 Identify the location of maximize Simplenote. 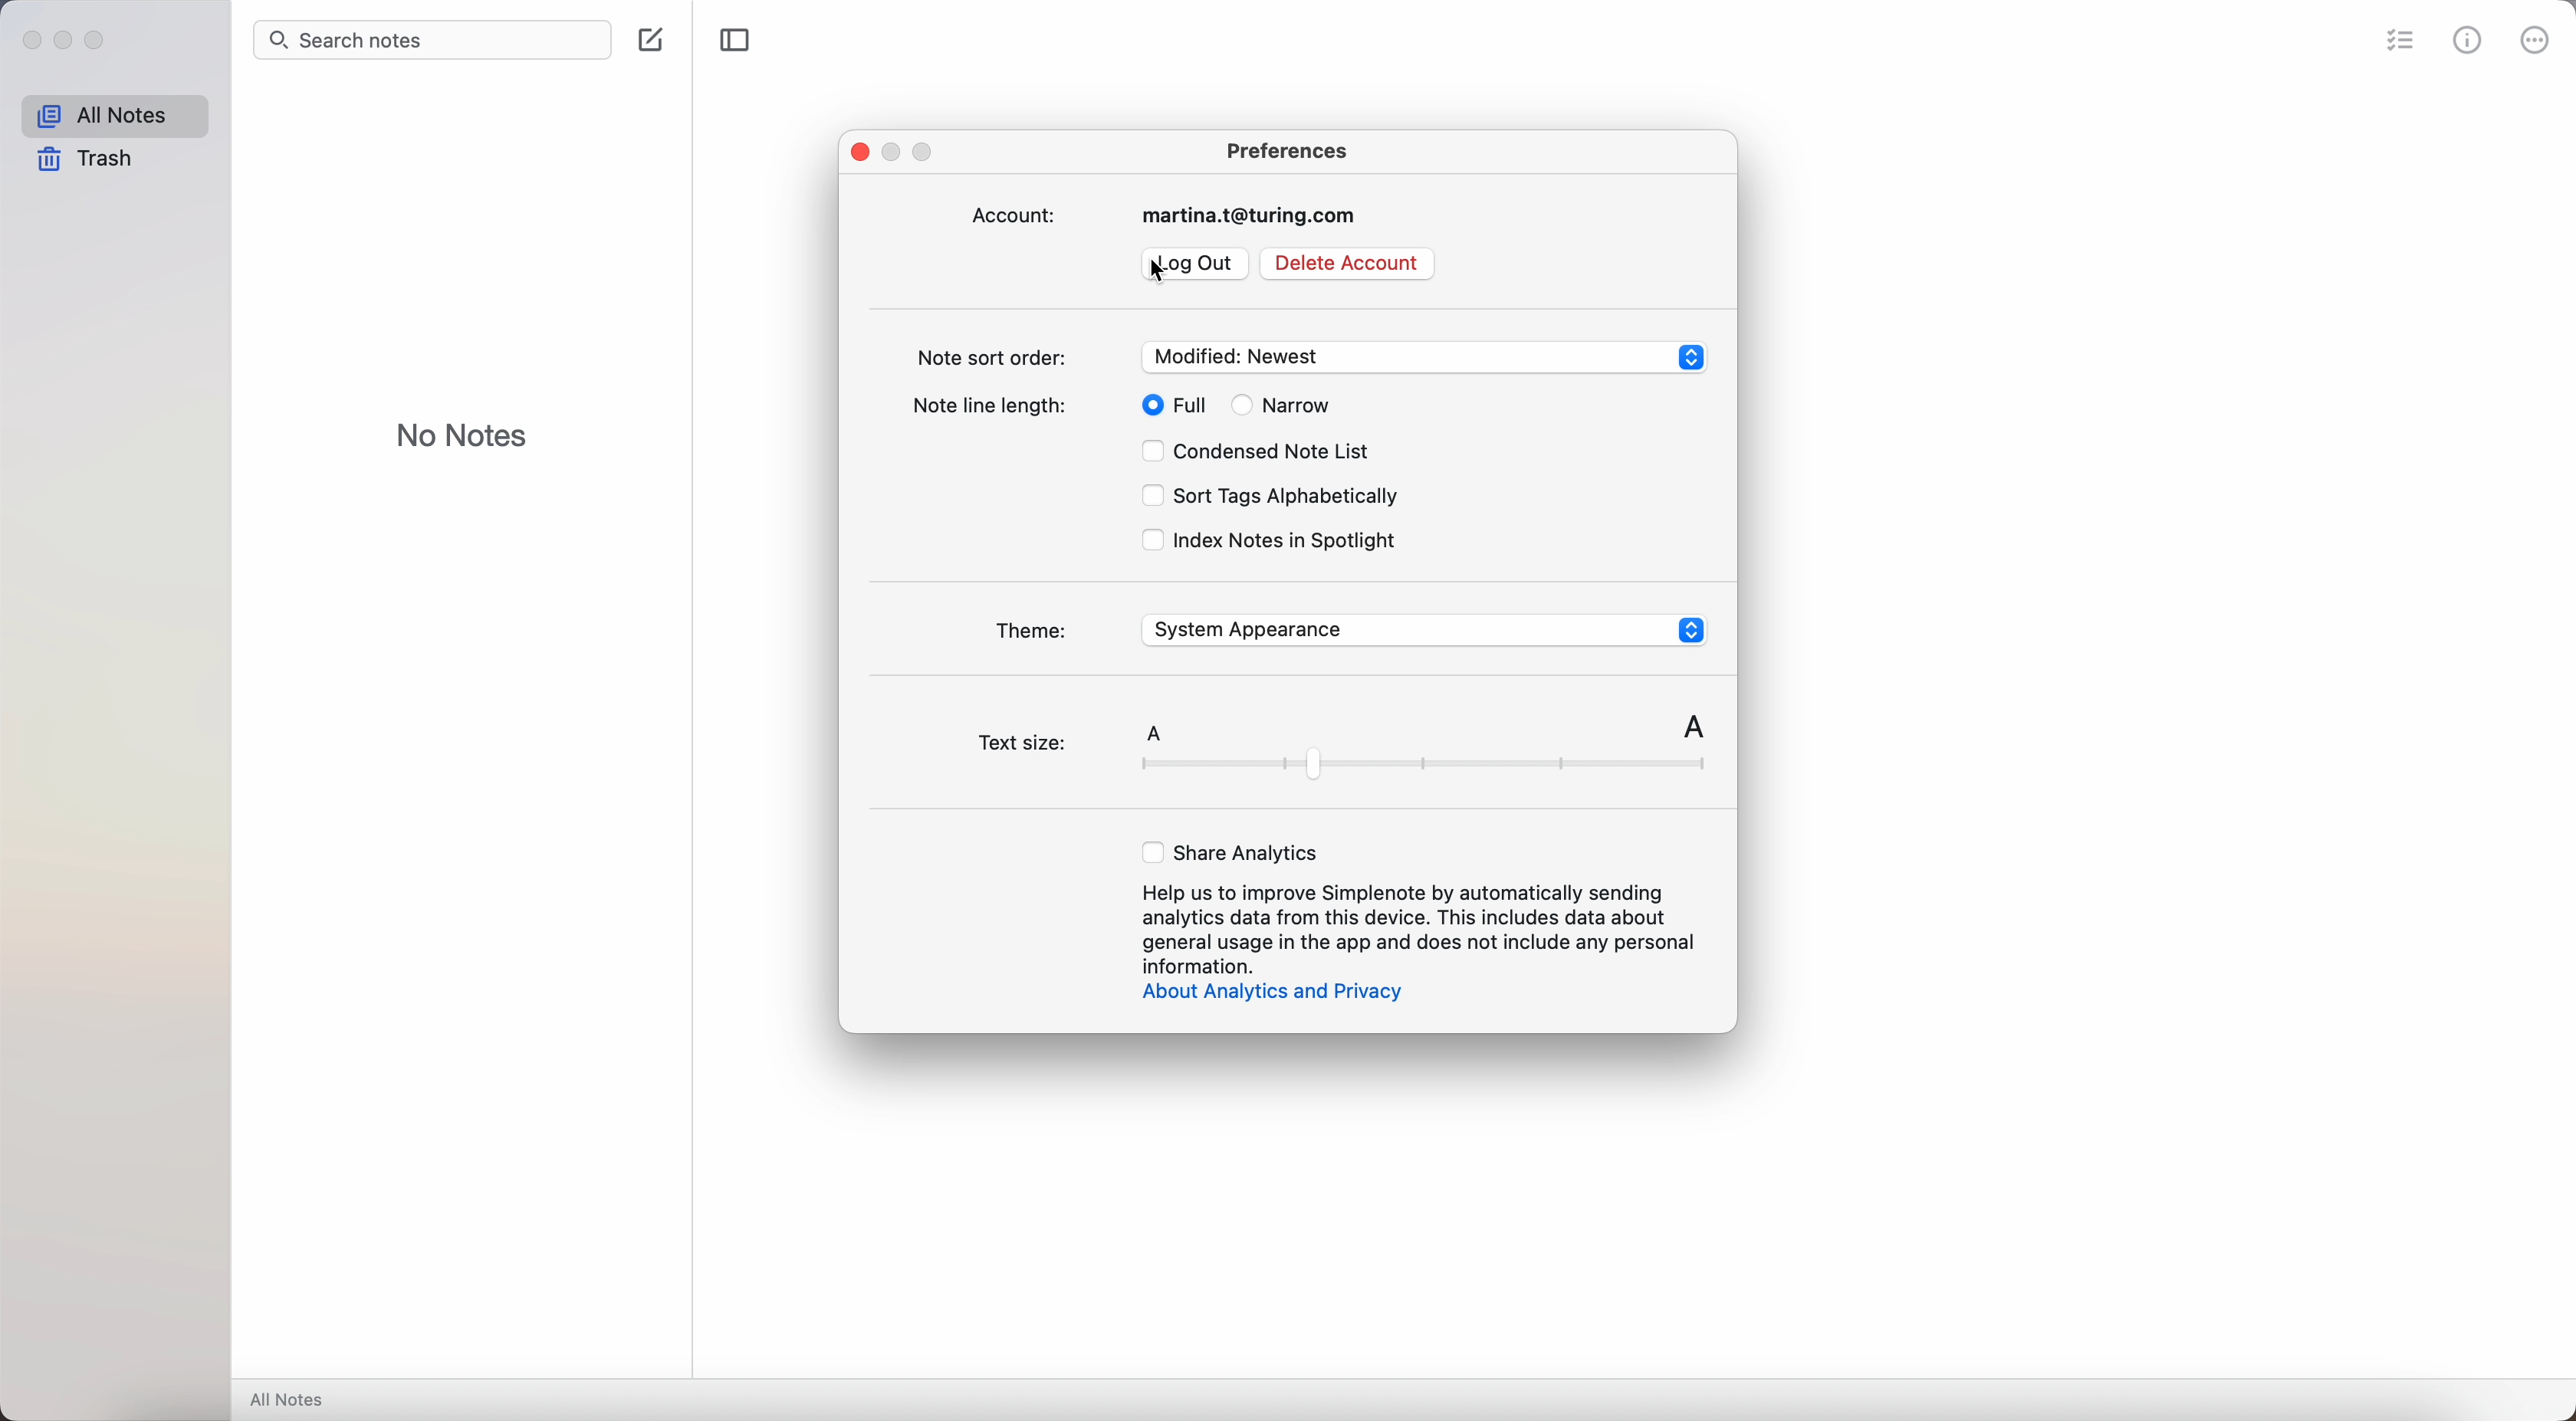
(102, 44).